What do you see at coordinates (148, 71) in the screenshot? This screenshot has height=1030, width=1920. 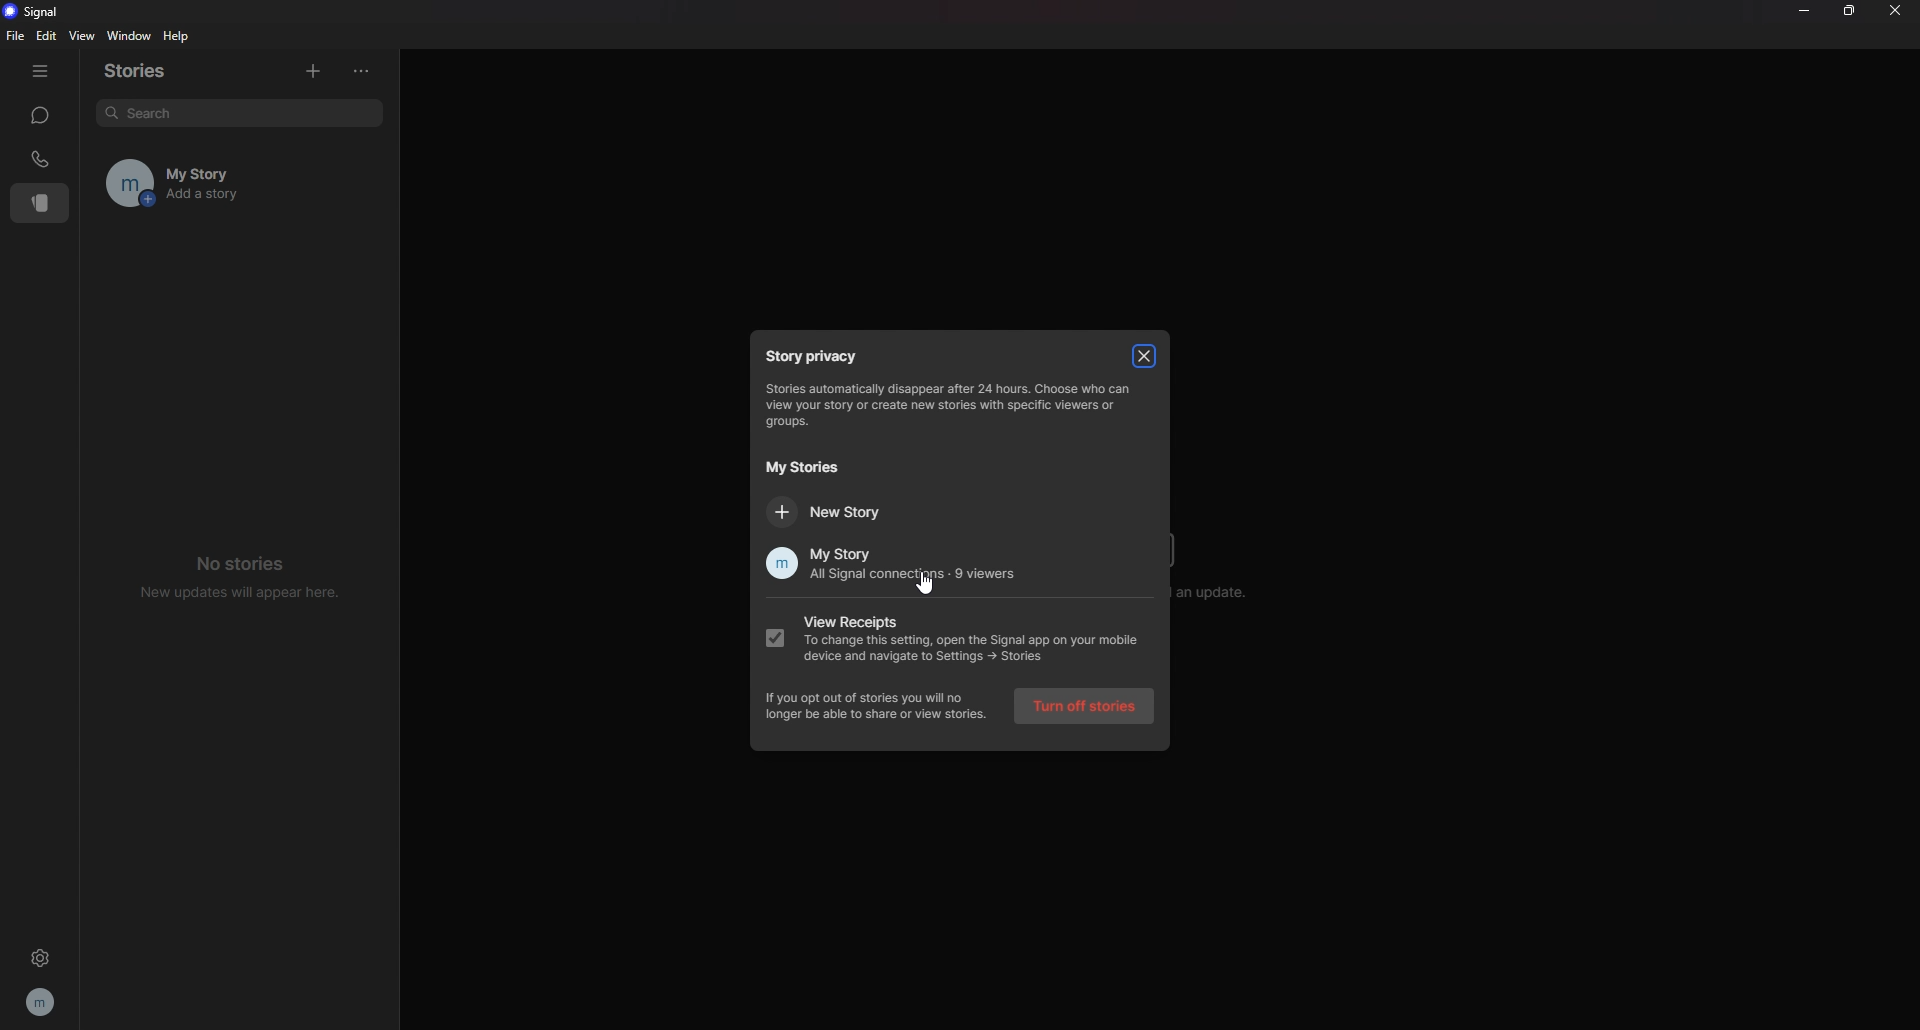 I see `stories` at bounding box center [148, 71].